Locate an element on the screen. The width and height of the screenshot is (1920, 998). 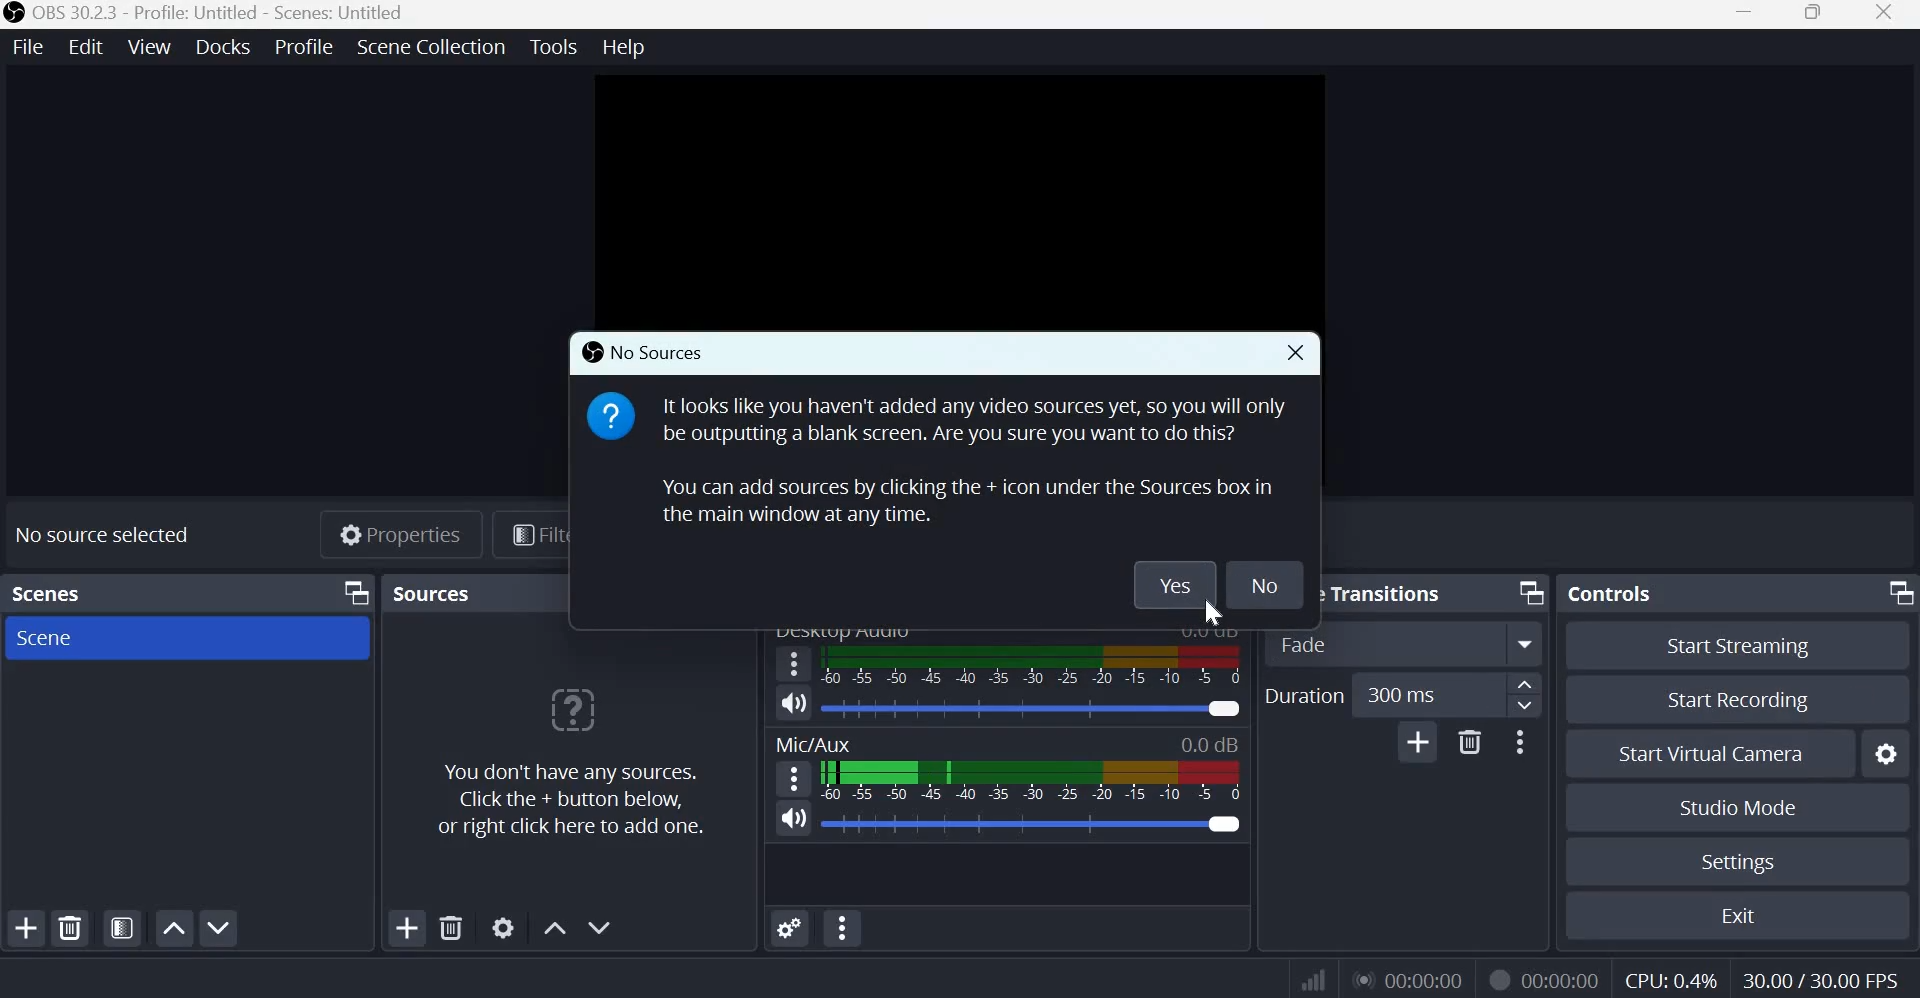
No sources is located at coordinates (644, 351).